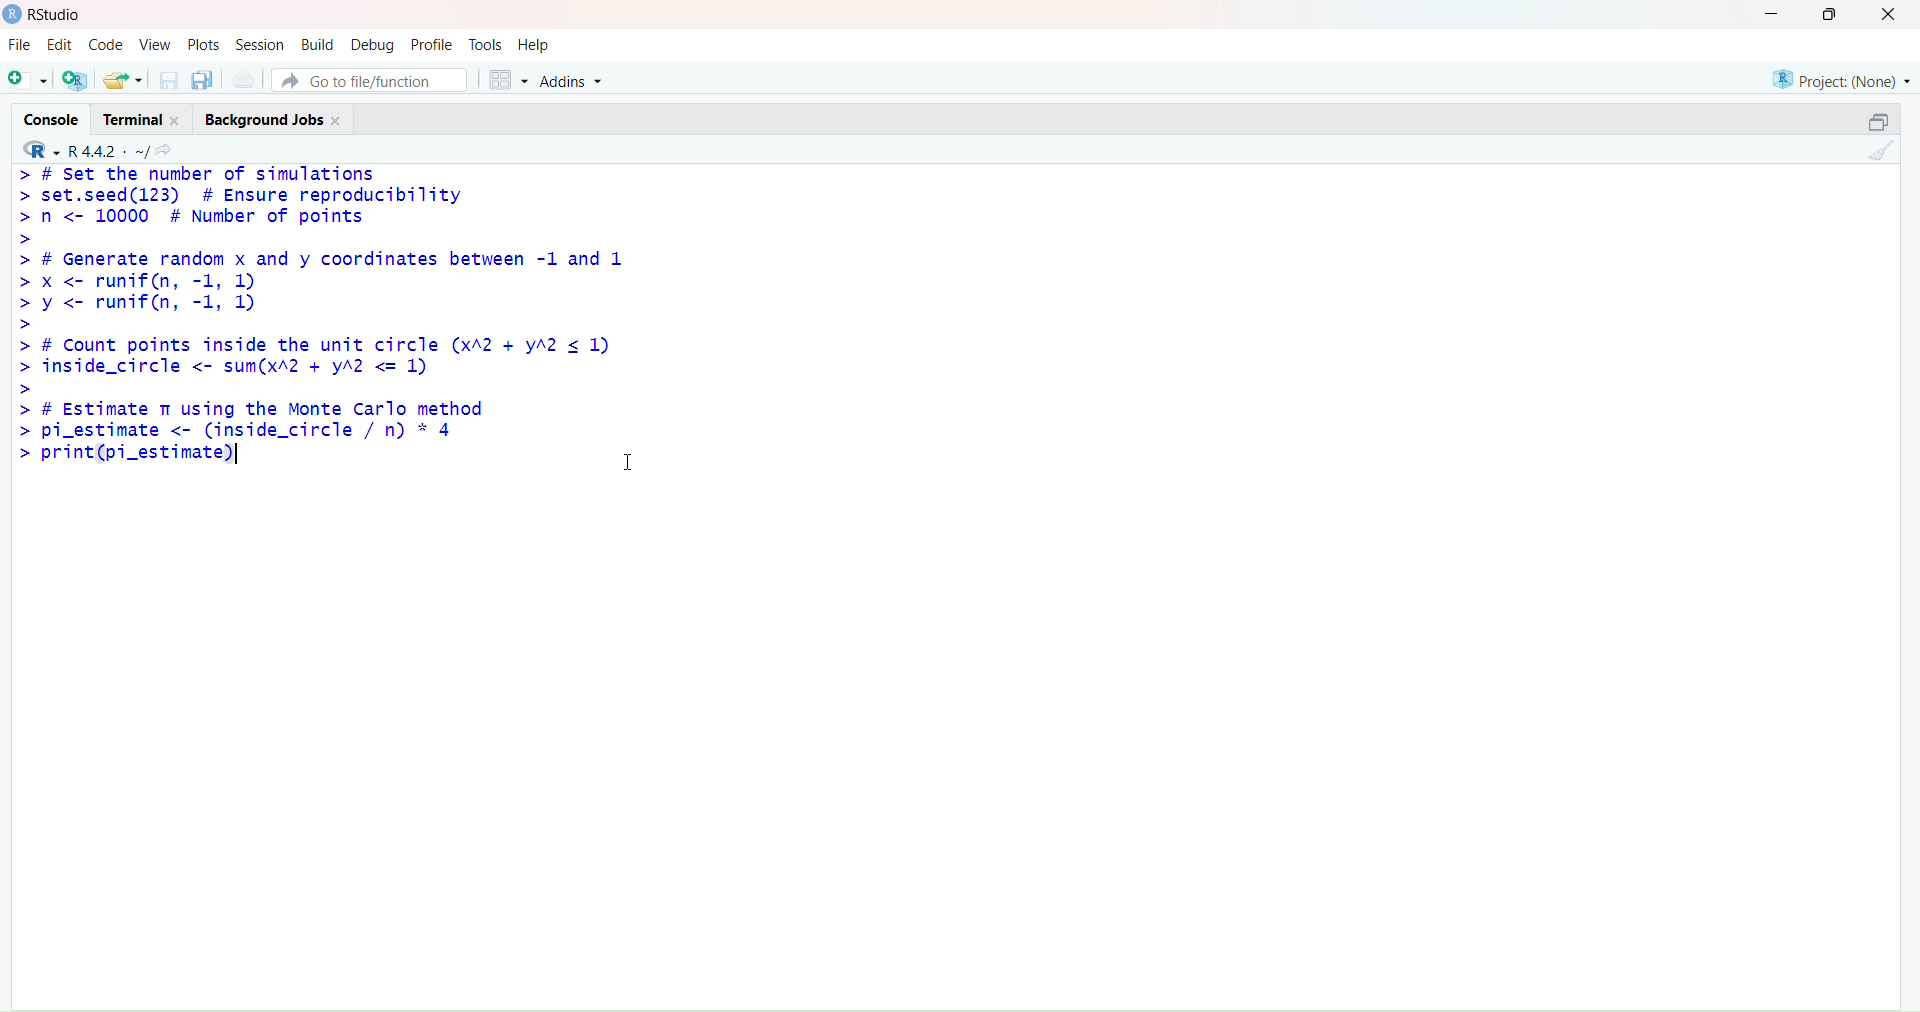 This screenshot has width=1920, height=1012. What do you see at coordinates (486, 43) in the screenshot?
I see `Tools` at bounding box center [486, 43].